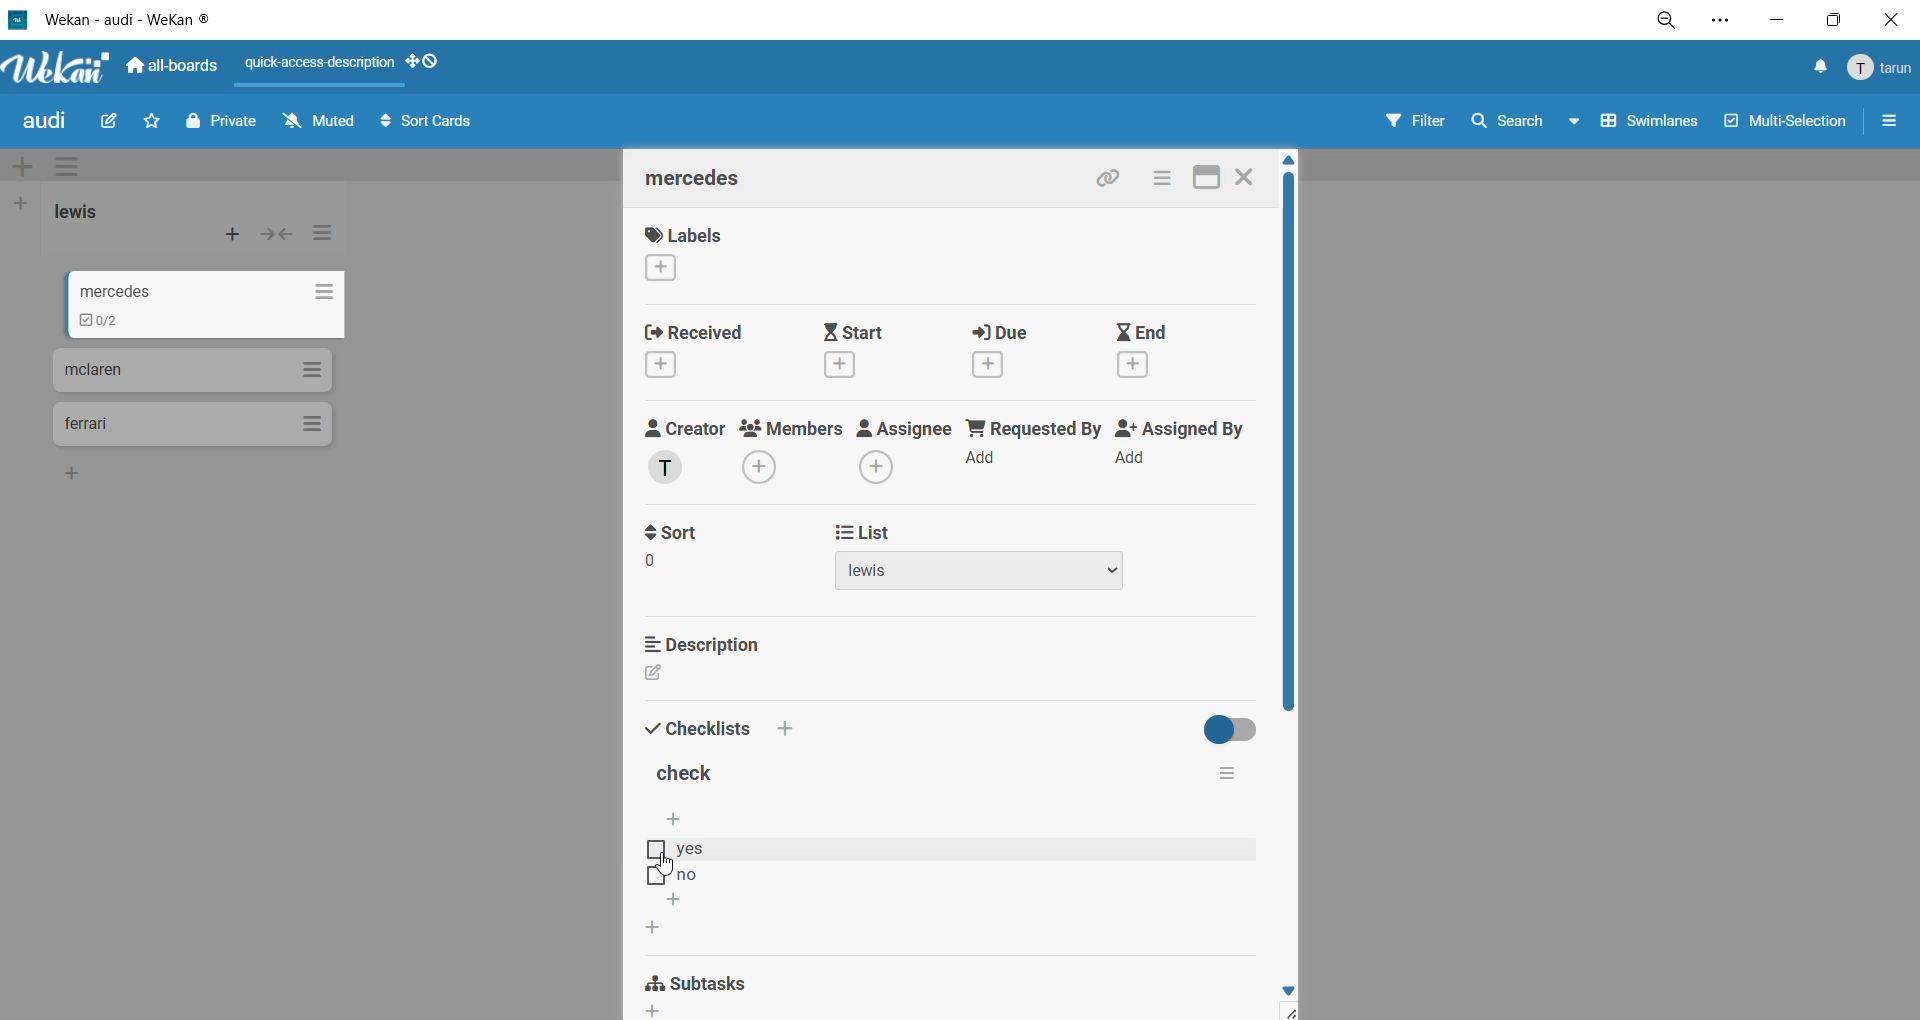 This screenshot has height=1020, width=1920. What do you see at coordinates (1788, 125) in the screenshot?
I see `multiselection` at bounding box center [1788, 125].